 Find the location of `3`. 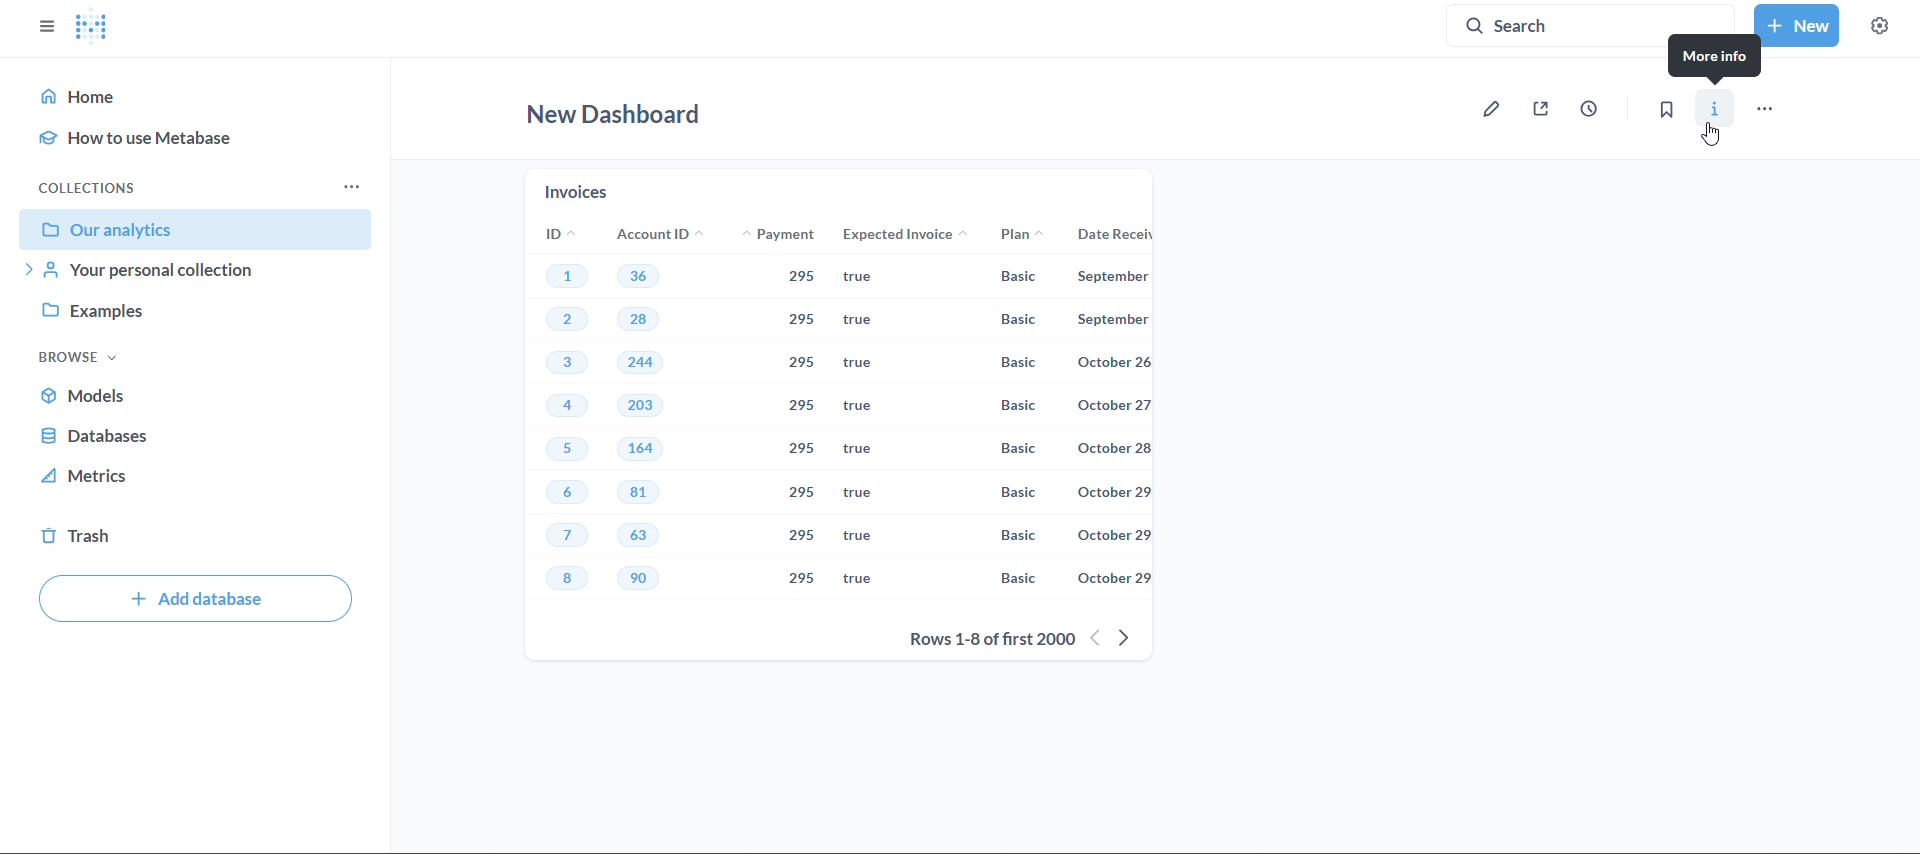

3 is located at coordinates (563, 364).